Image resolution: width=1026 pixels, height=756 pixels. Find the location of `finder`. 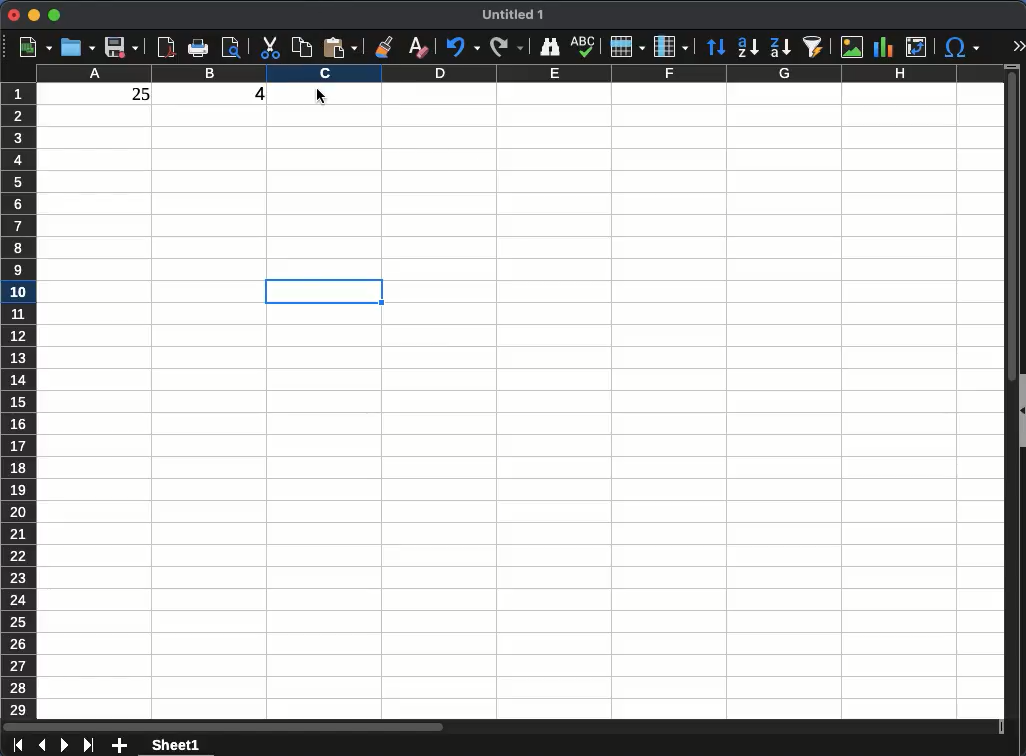

finder is located at coordinates (550, 46).